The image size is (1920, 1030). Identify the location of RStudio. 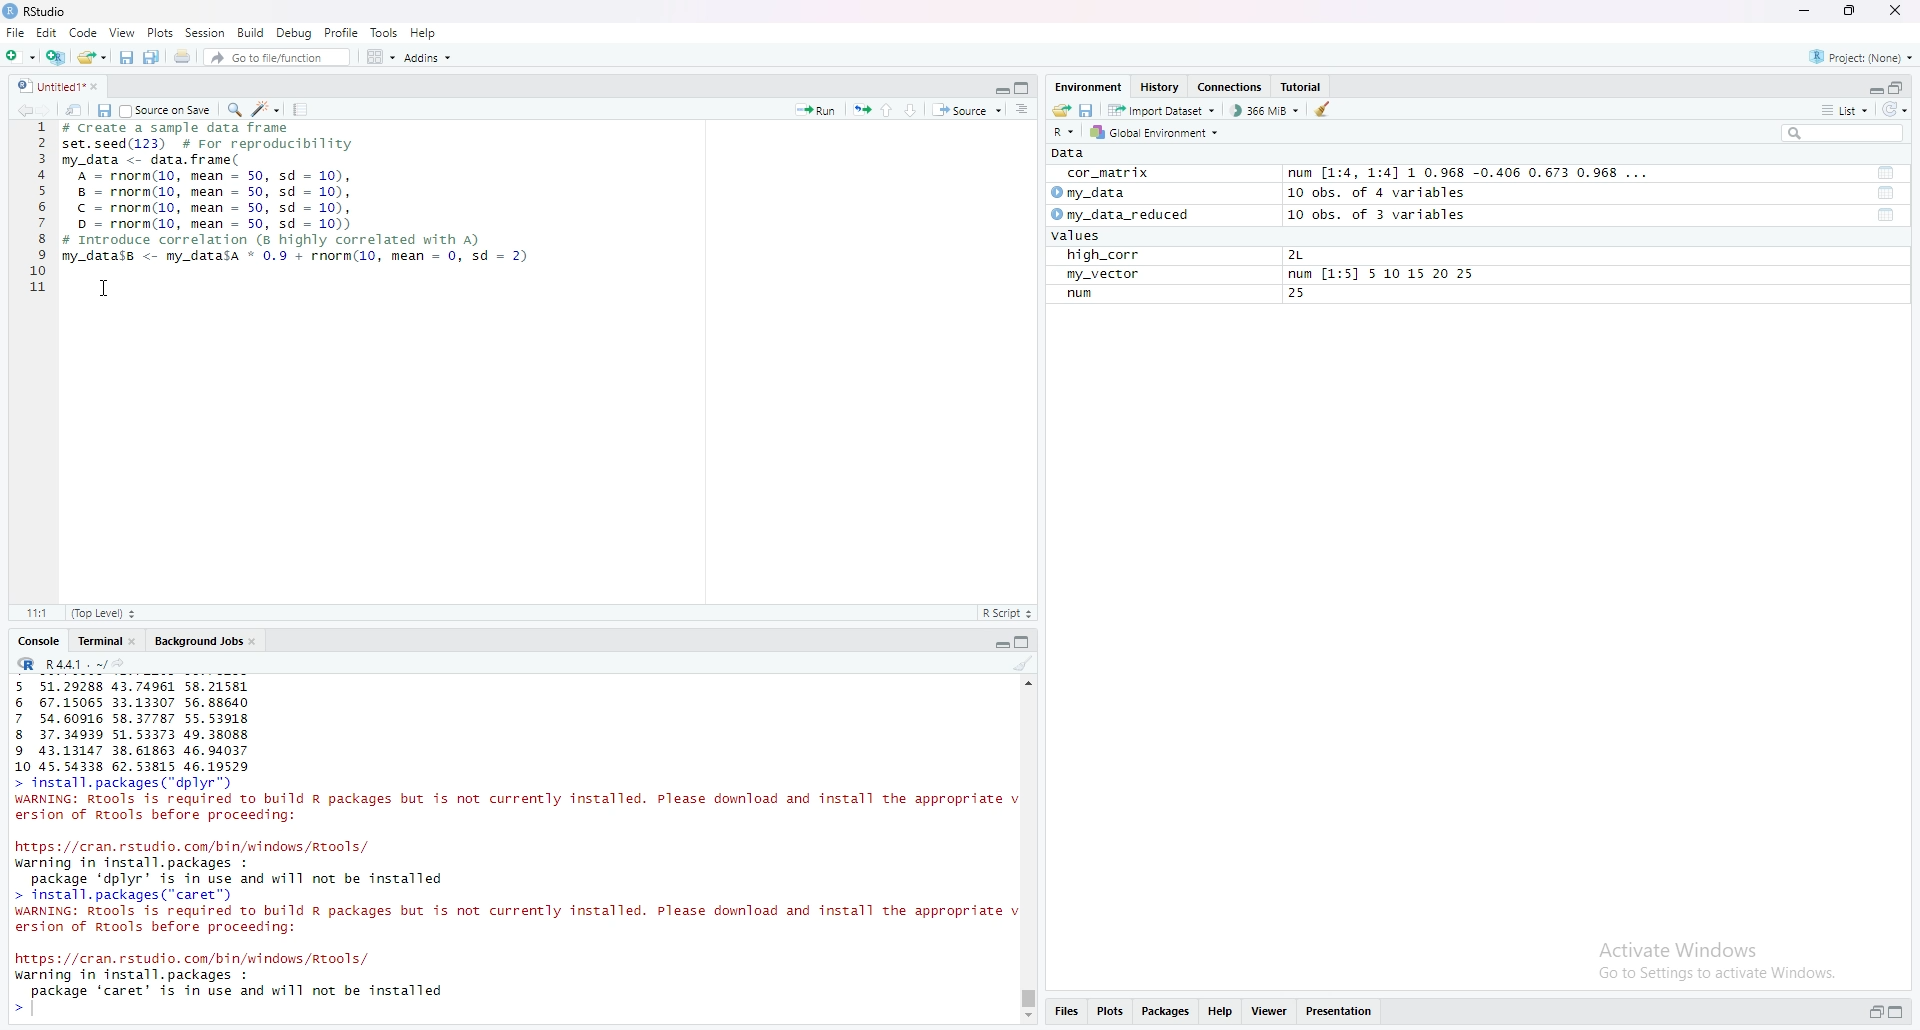
(48, 12).